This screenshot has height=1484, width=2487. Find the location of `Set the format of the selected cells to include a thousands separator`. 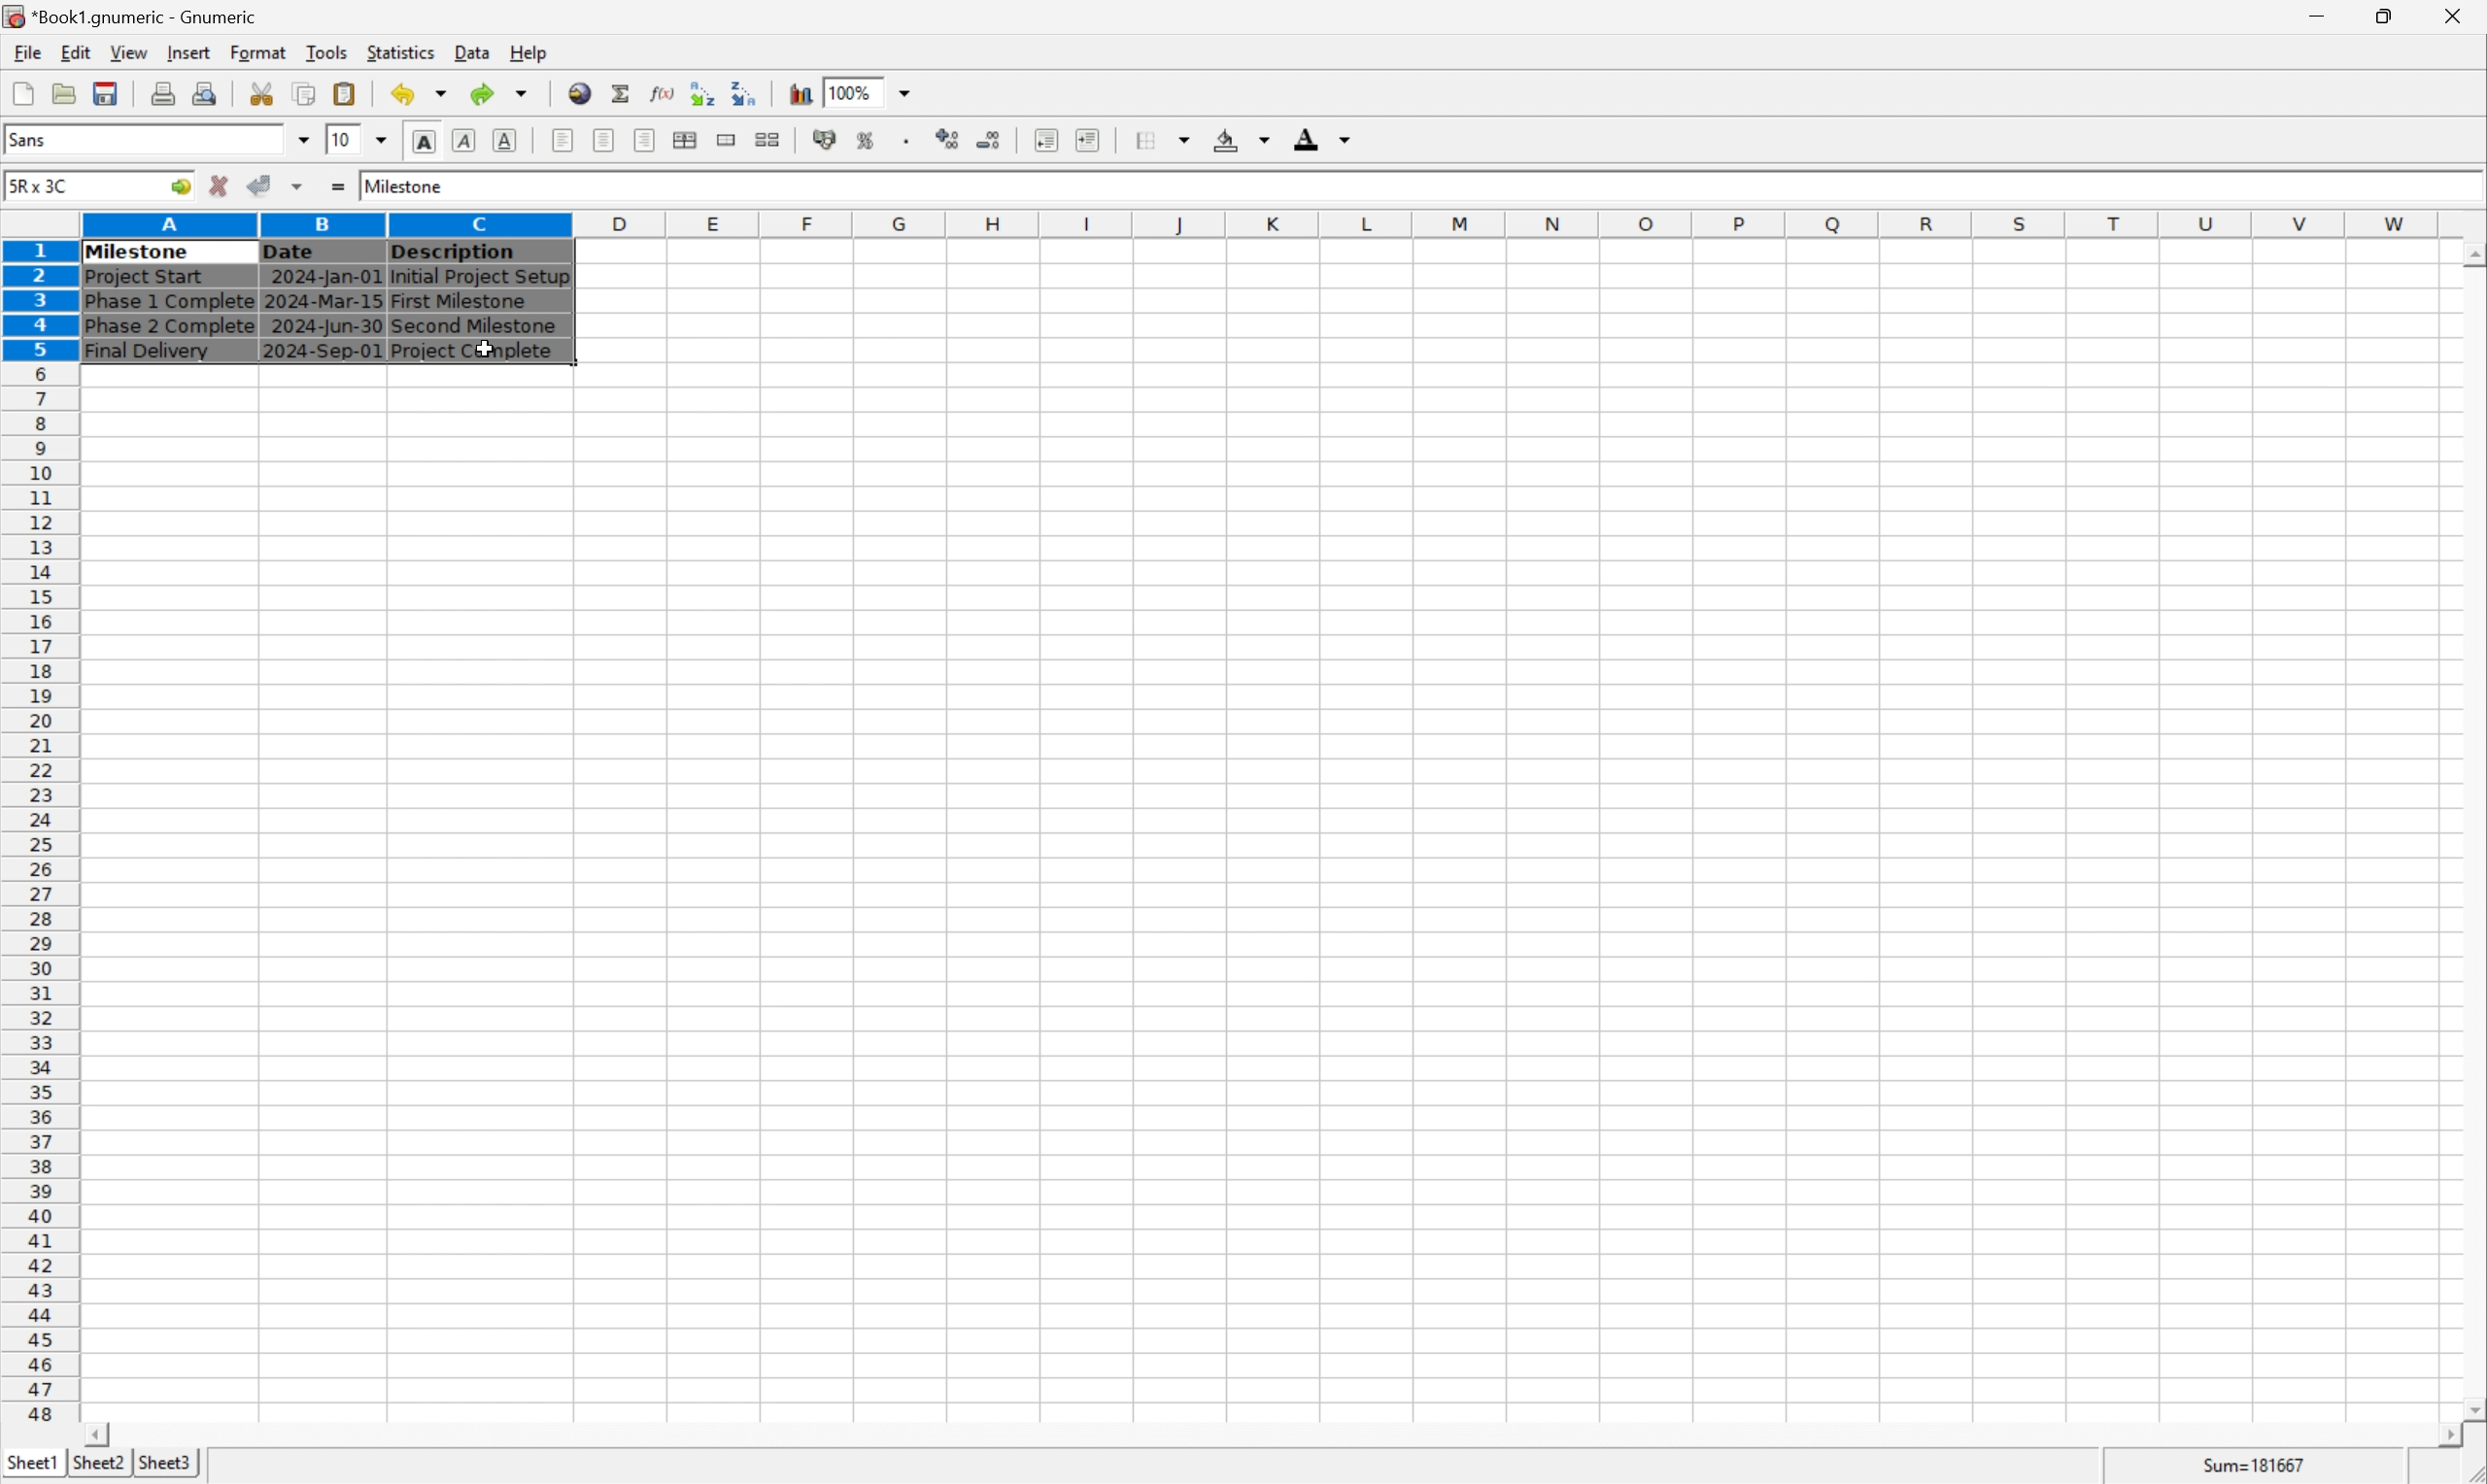

Set the format of the selected cells to include a thousands separator is located at coordinates (911, 140).